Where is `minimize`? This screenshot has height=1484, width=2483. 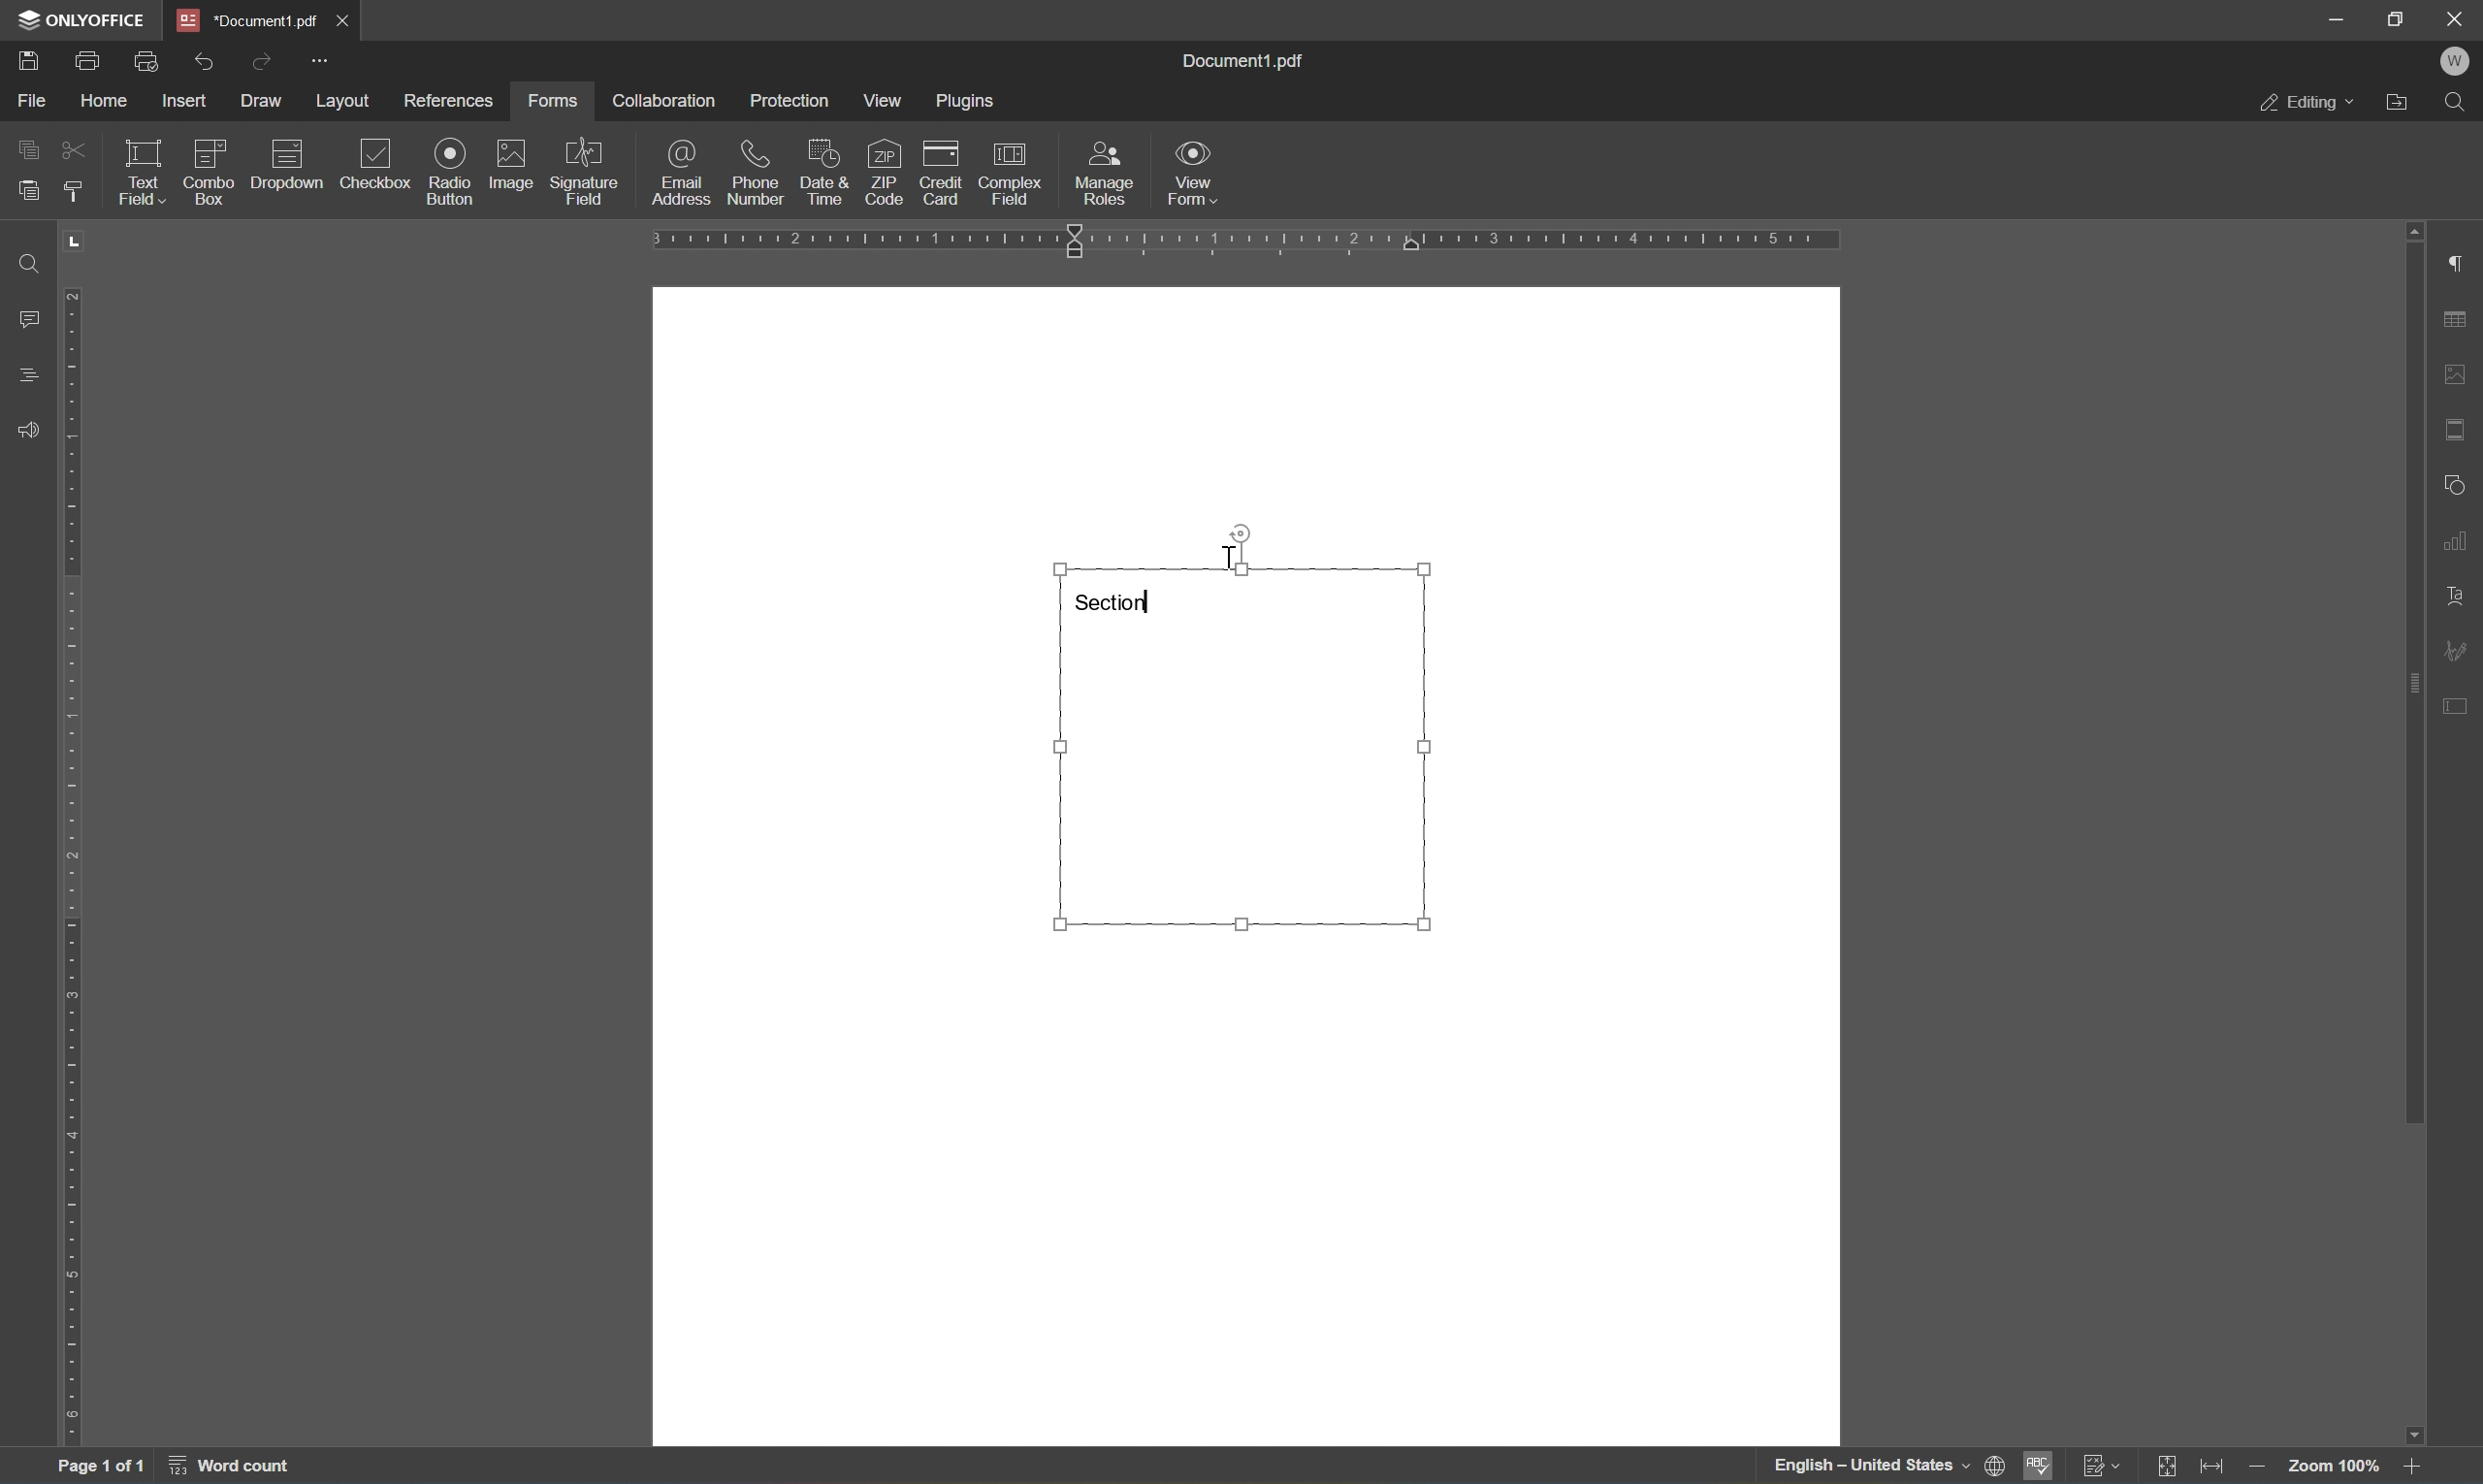
minimize is located at coordinates (2337, 18).